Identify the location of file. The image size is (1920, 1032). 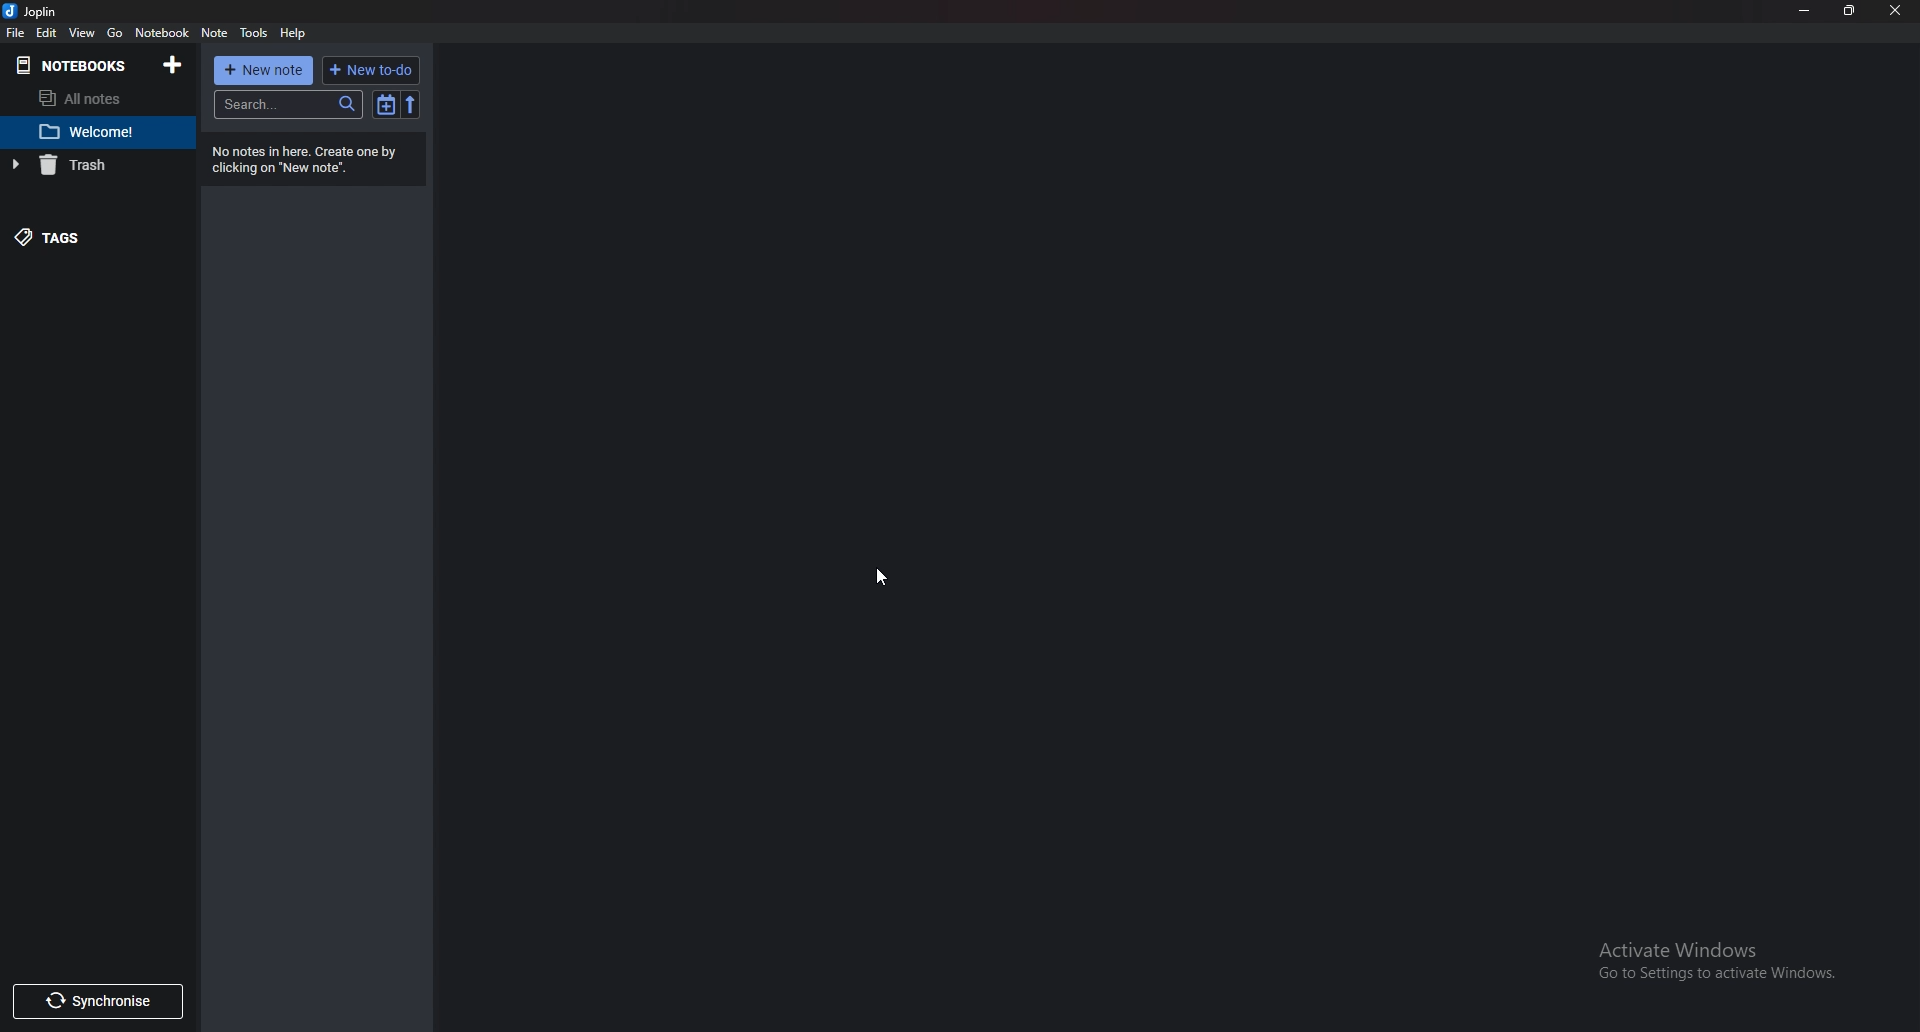
(15, 33).